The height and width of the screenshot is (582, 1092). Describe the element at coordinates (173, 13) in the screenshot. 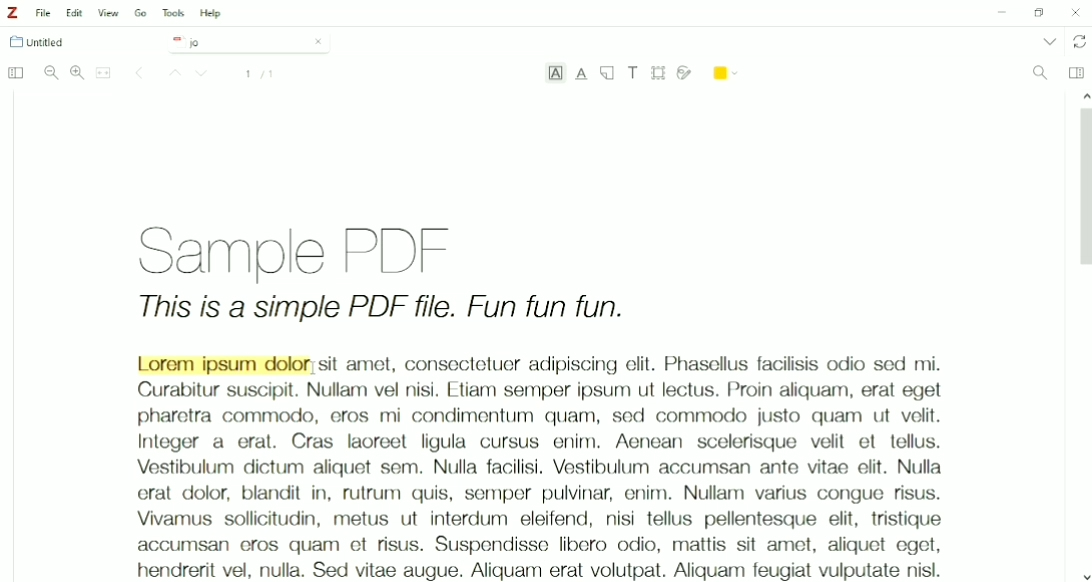

I see `Tools` at that location.